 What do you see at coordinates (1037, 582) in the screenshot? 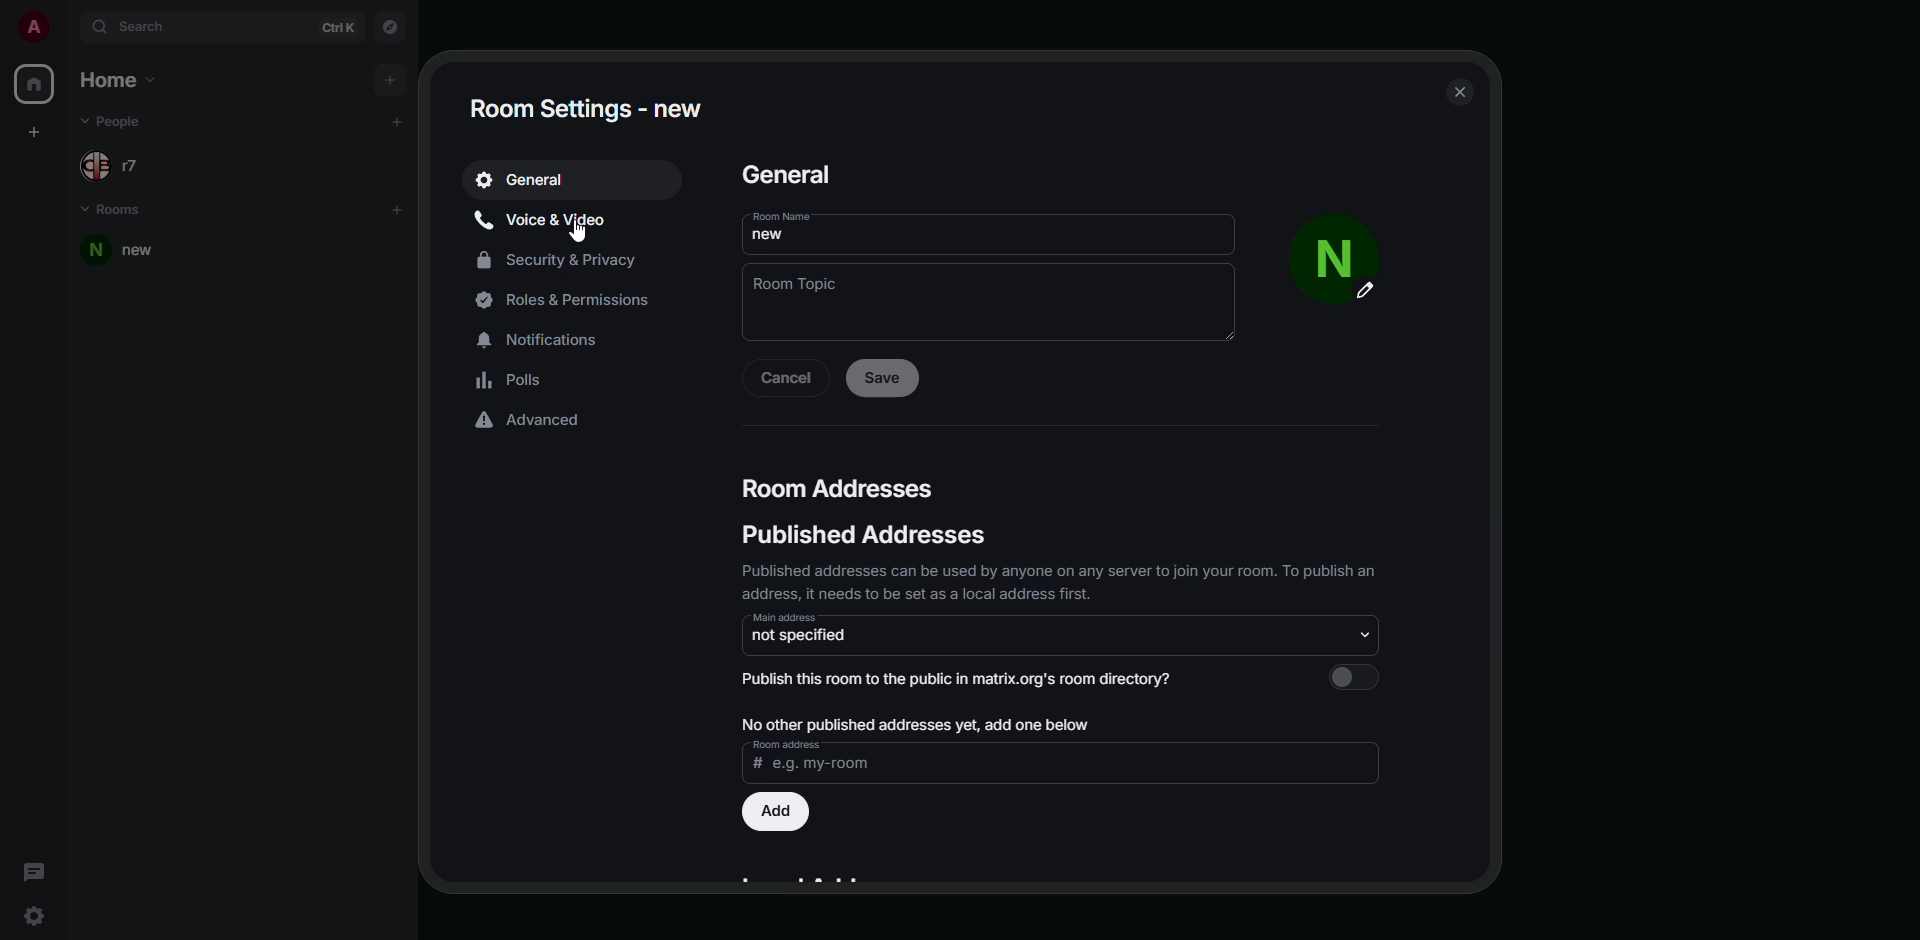
I see `Published addresses can be used by anyone on any server to join your room. To publish an
address, it needs to be set as a local address first.` at bounding box center [1037, 582].